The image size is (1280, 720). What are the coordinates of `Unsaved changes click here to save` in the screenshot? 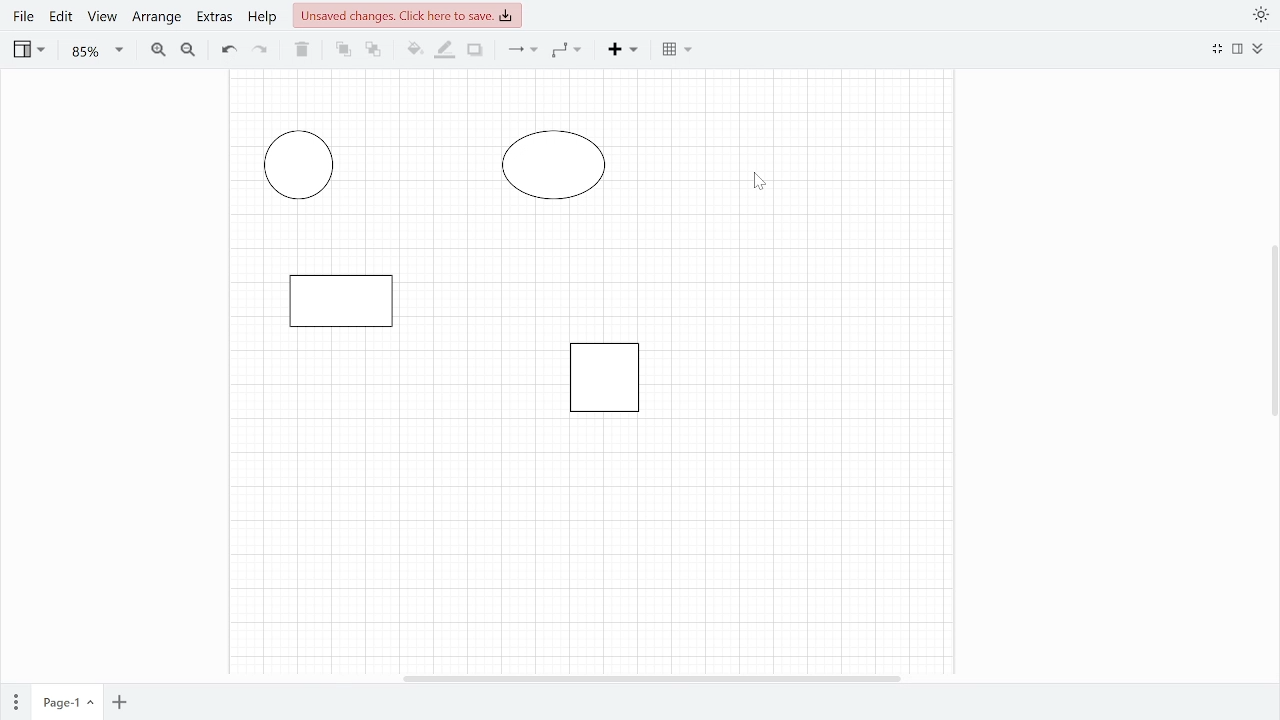 It's located at (409, 18).